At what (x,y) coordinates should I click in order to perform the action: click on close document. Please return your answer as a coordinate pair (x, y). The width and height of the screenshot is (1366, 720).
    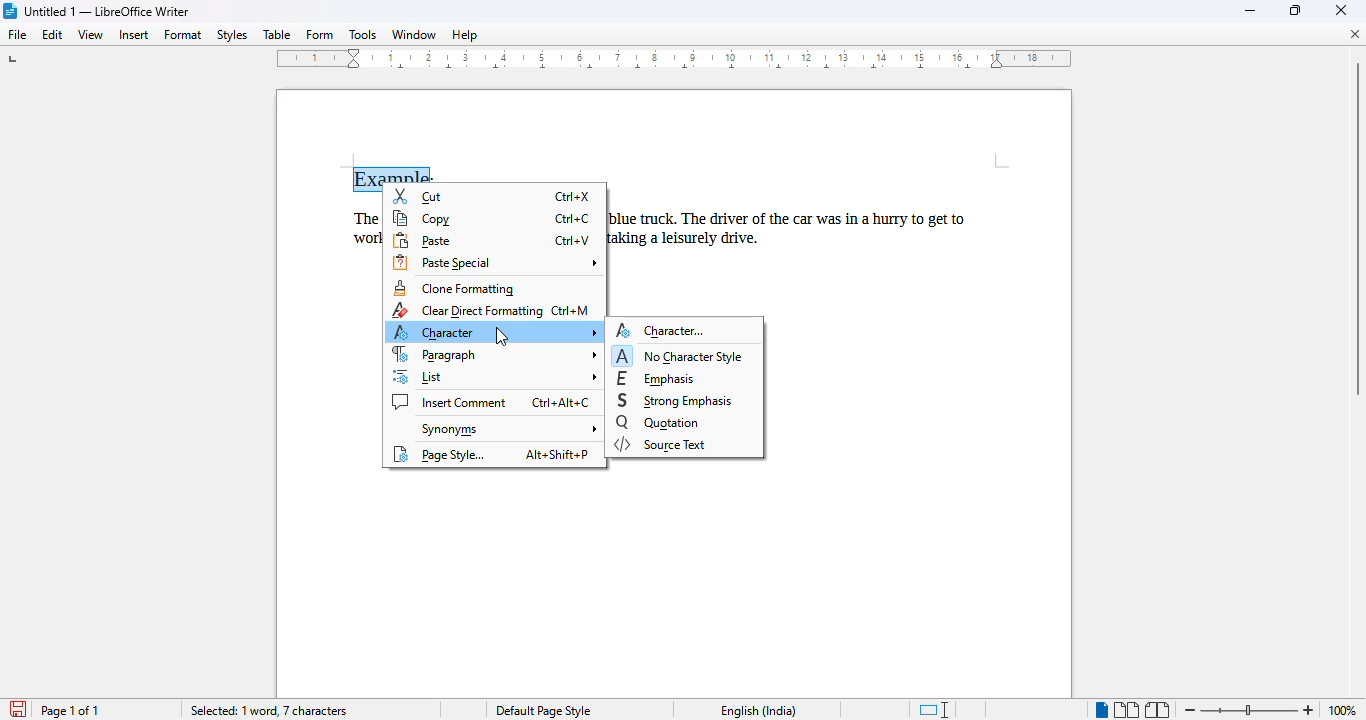
    Looking at the image, I should click on (1356, 34).